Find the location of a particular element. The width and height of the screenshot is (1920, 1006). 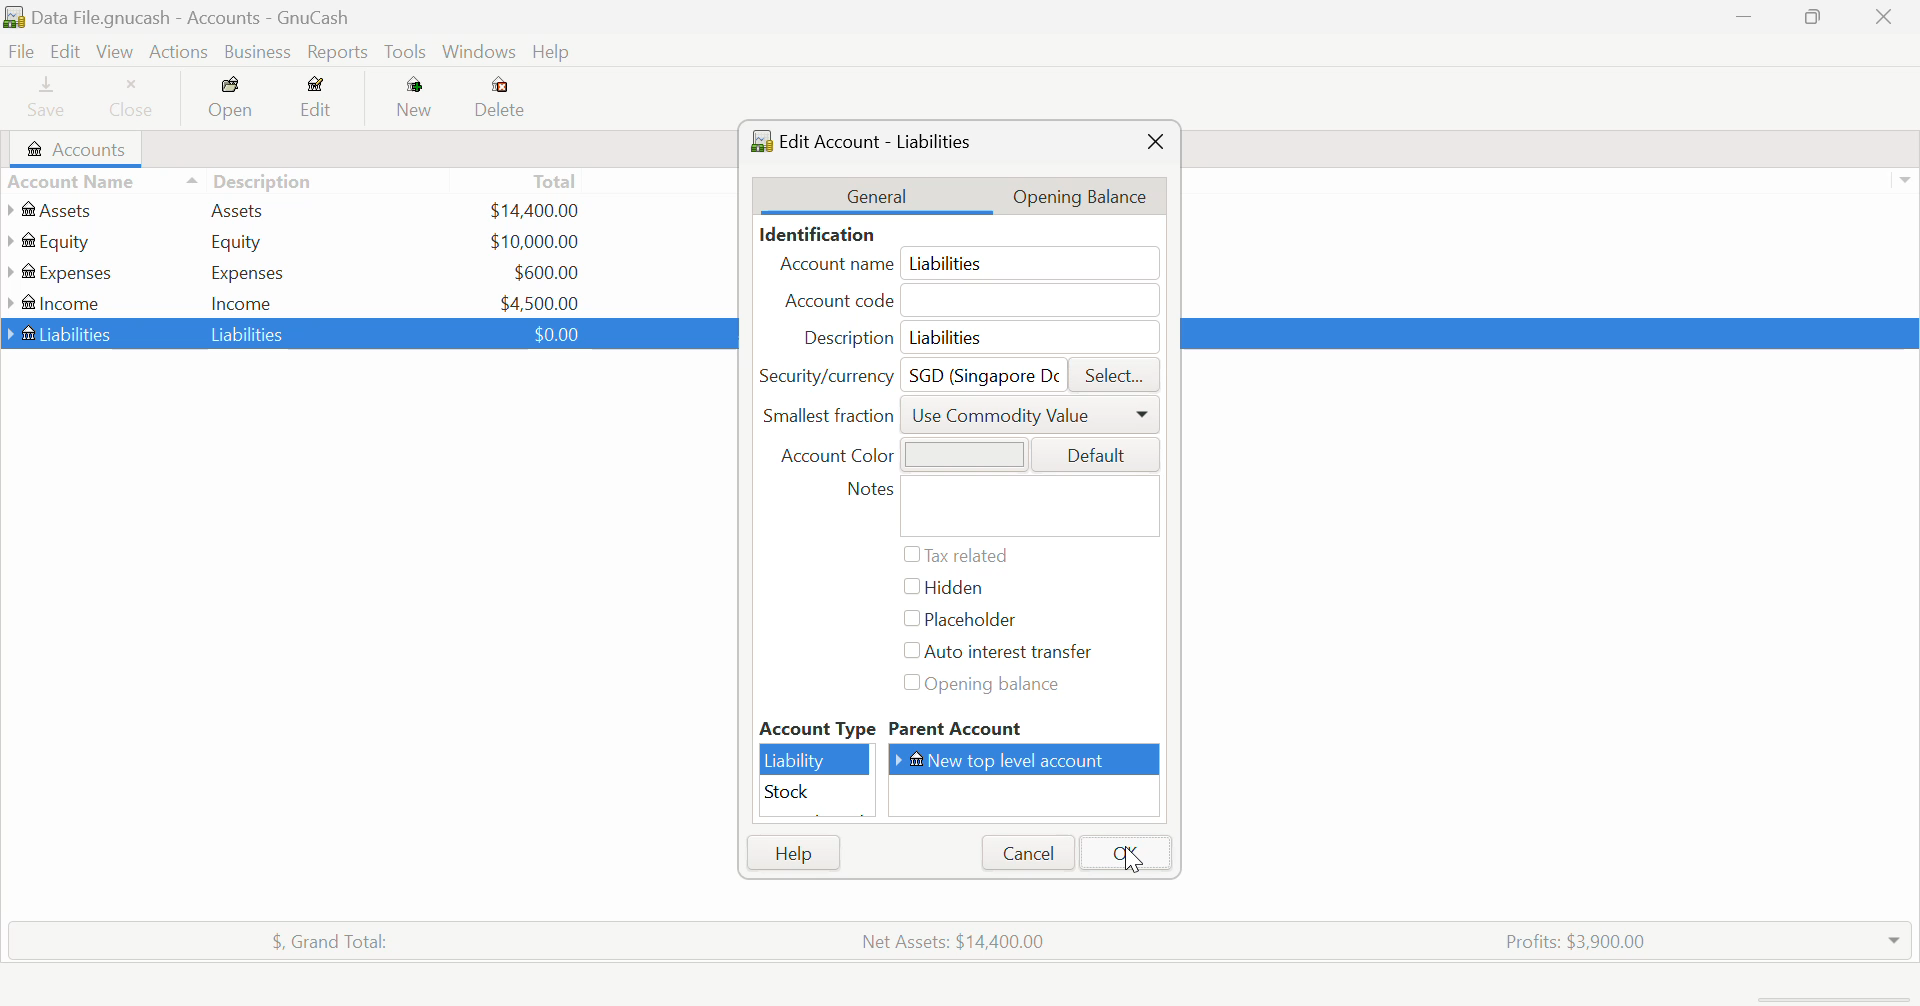

USD is located at coordinates (551, 333).